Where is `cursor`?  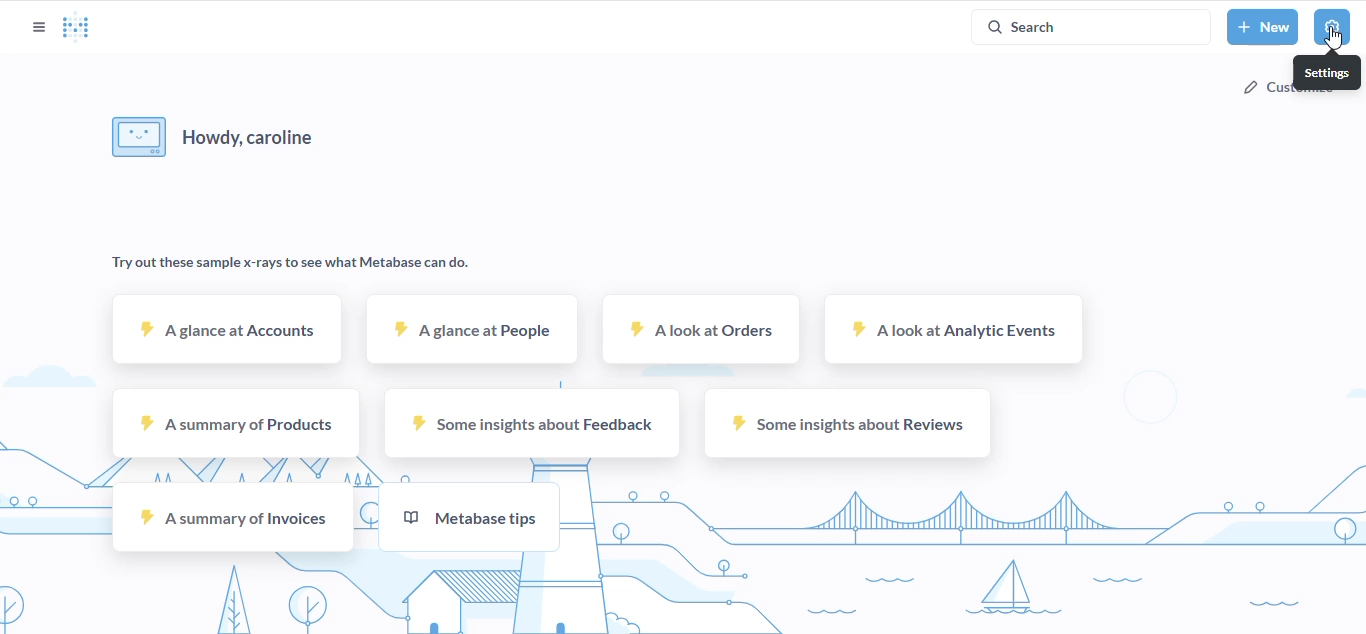
cursor is located at coordinates (1334, 38).